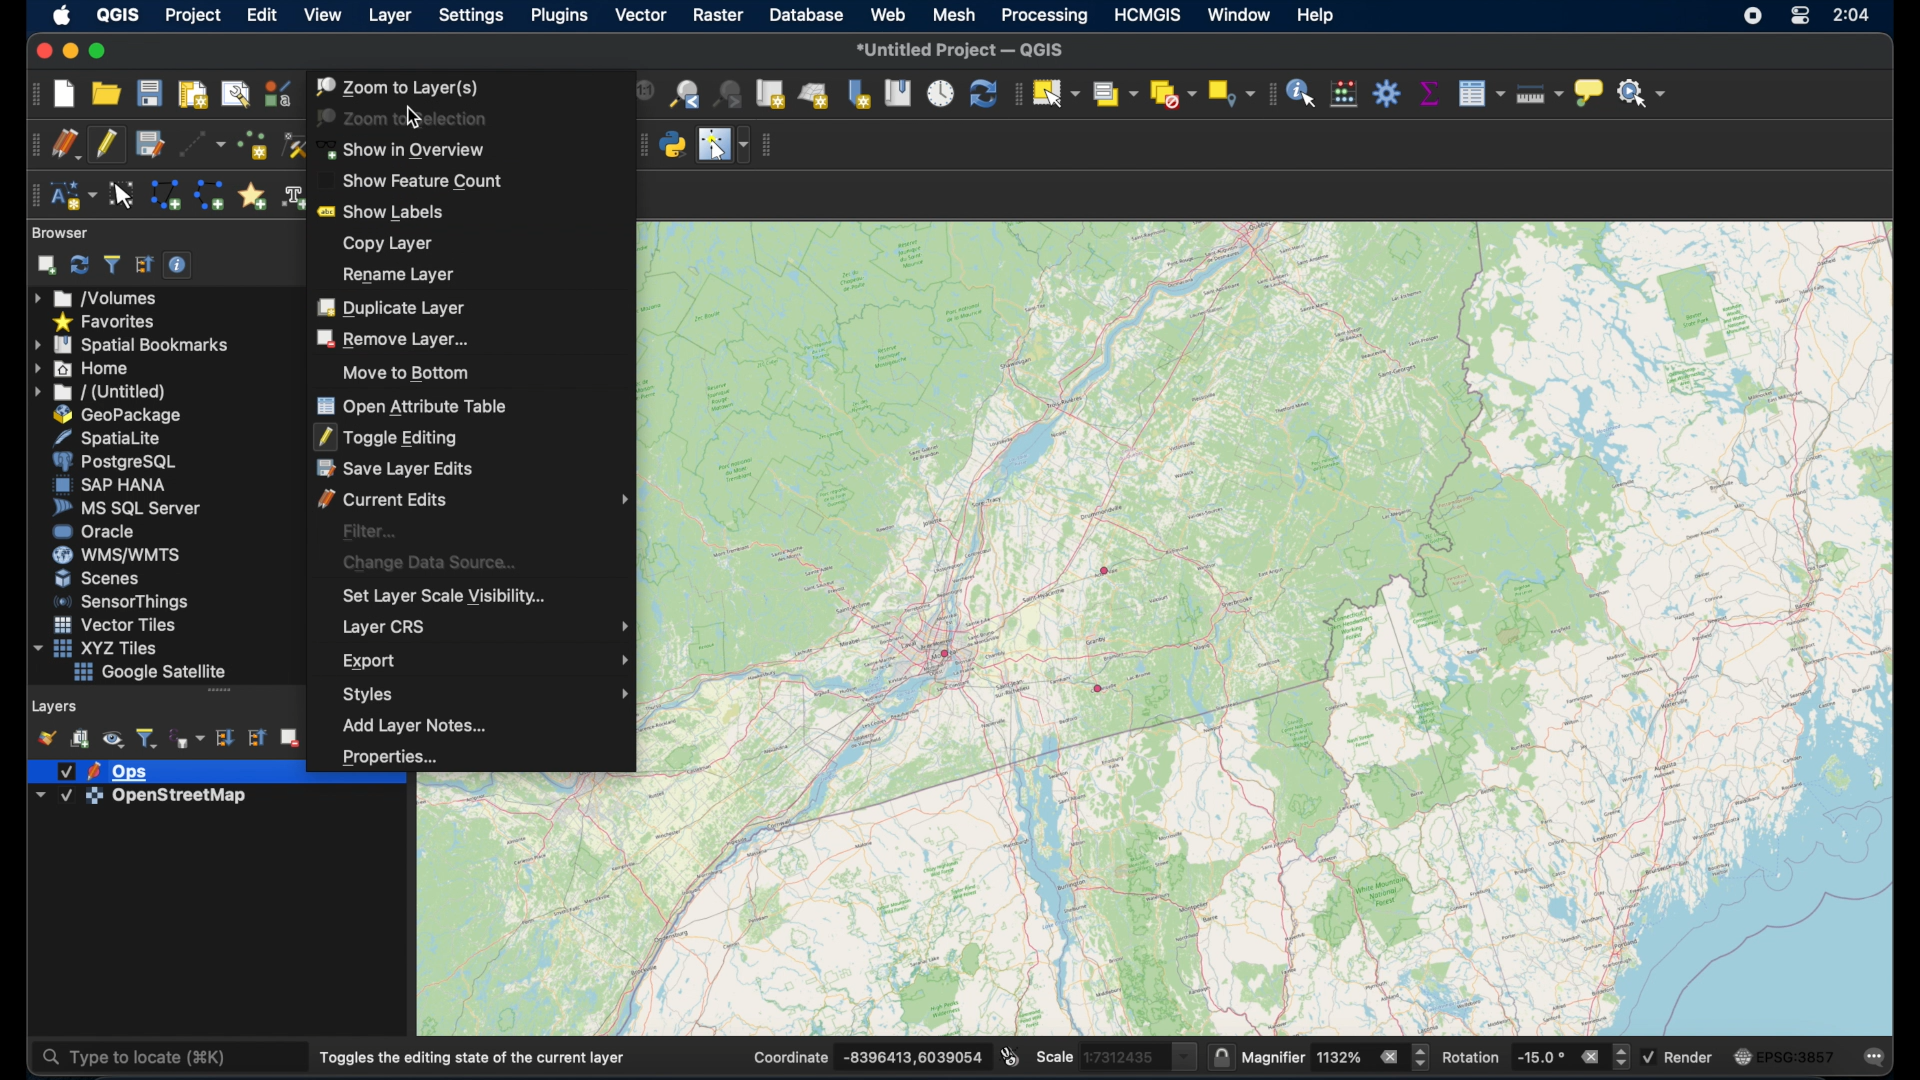 This screenshot has width=1920, height=1080. Describe the element at coordinates (1009, 1057) in the screenshot. I see `toggle extents and mouse position display` at that location.